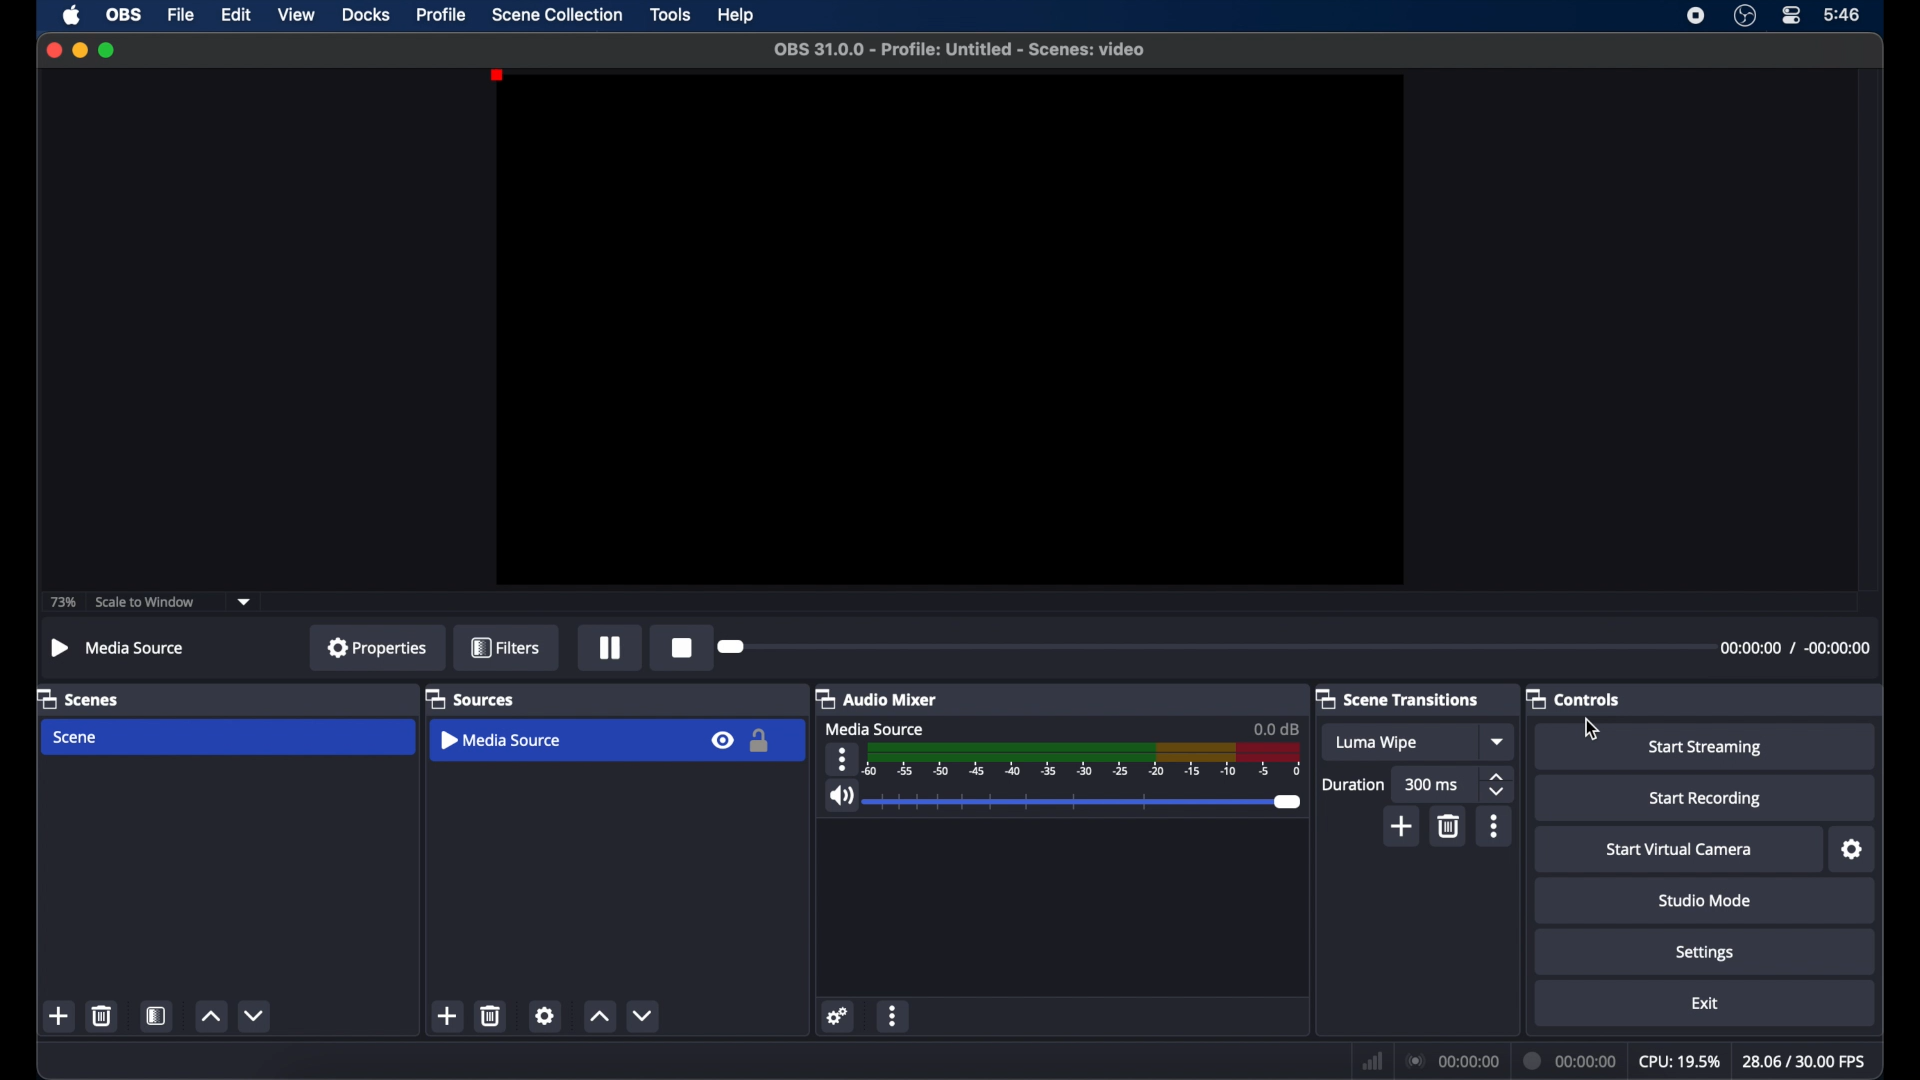  What do you see at coordinates (1705, 748) in the screenshot?
I see `start streaming` at bounding box center [1705, 748].